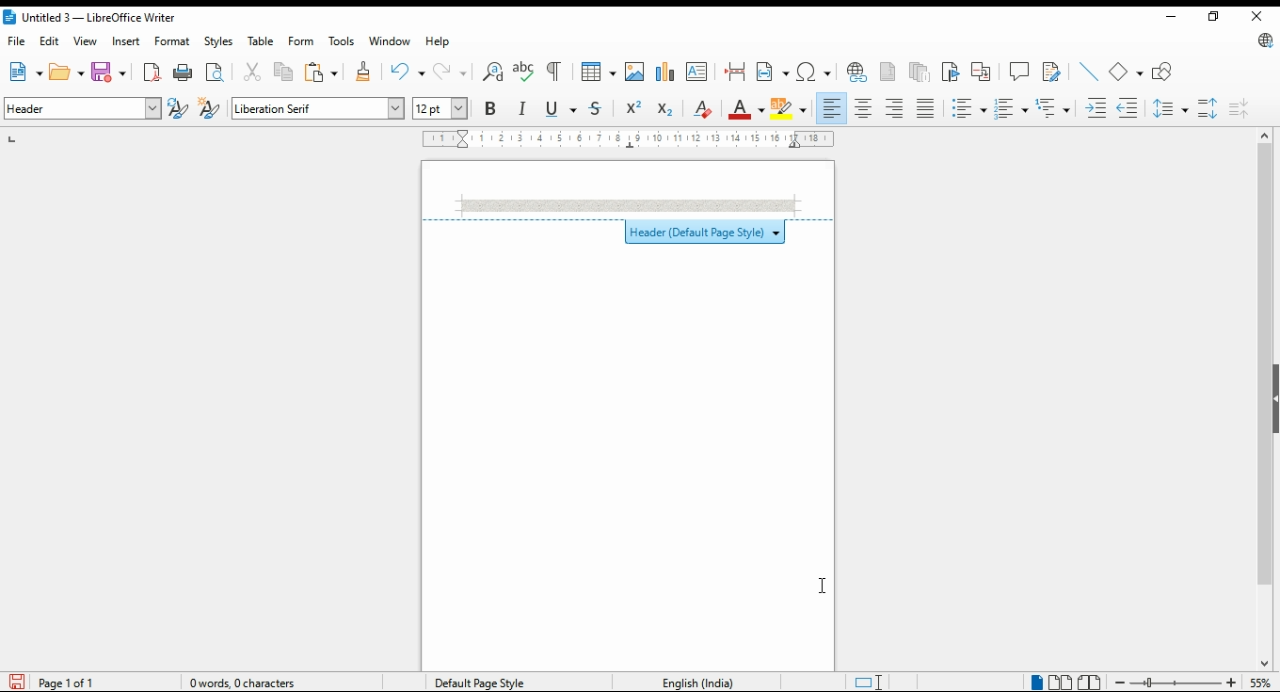 This screenshot has height=692, width=1280. What do you see at coordinates (490, 107) in the screenshot?
I see `bold` at bounding box center [490, 107].